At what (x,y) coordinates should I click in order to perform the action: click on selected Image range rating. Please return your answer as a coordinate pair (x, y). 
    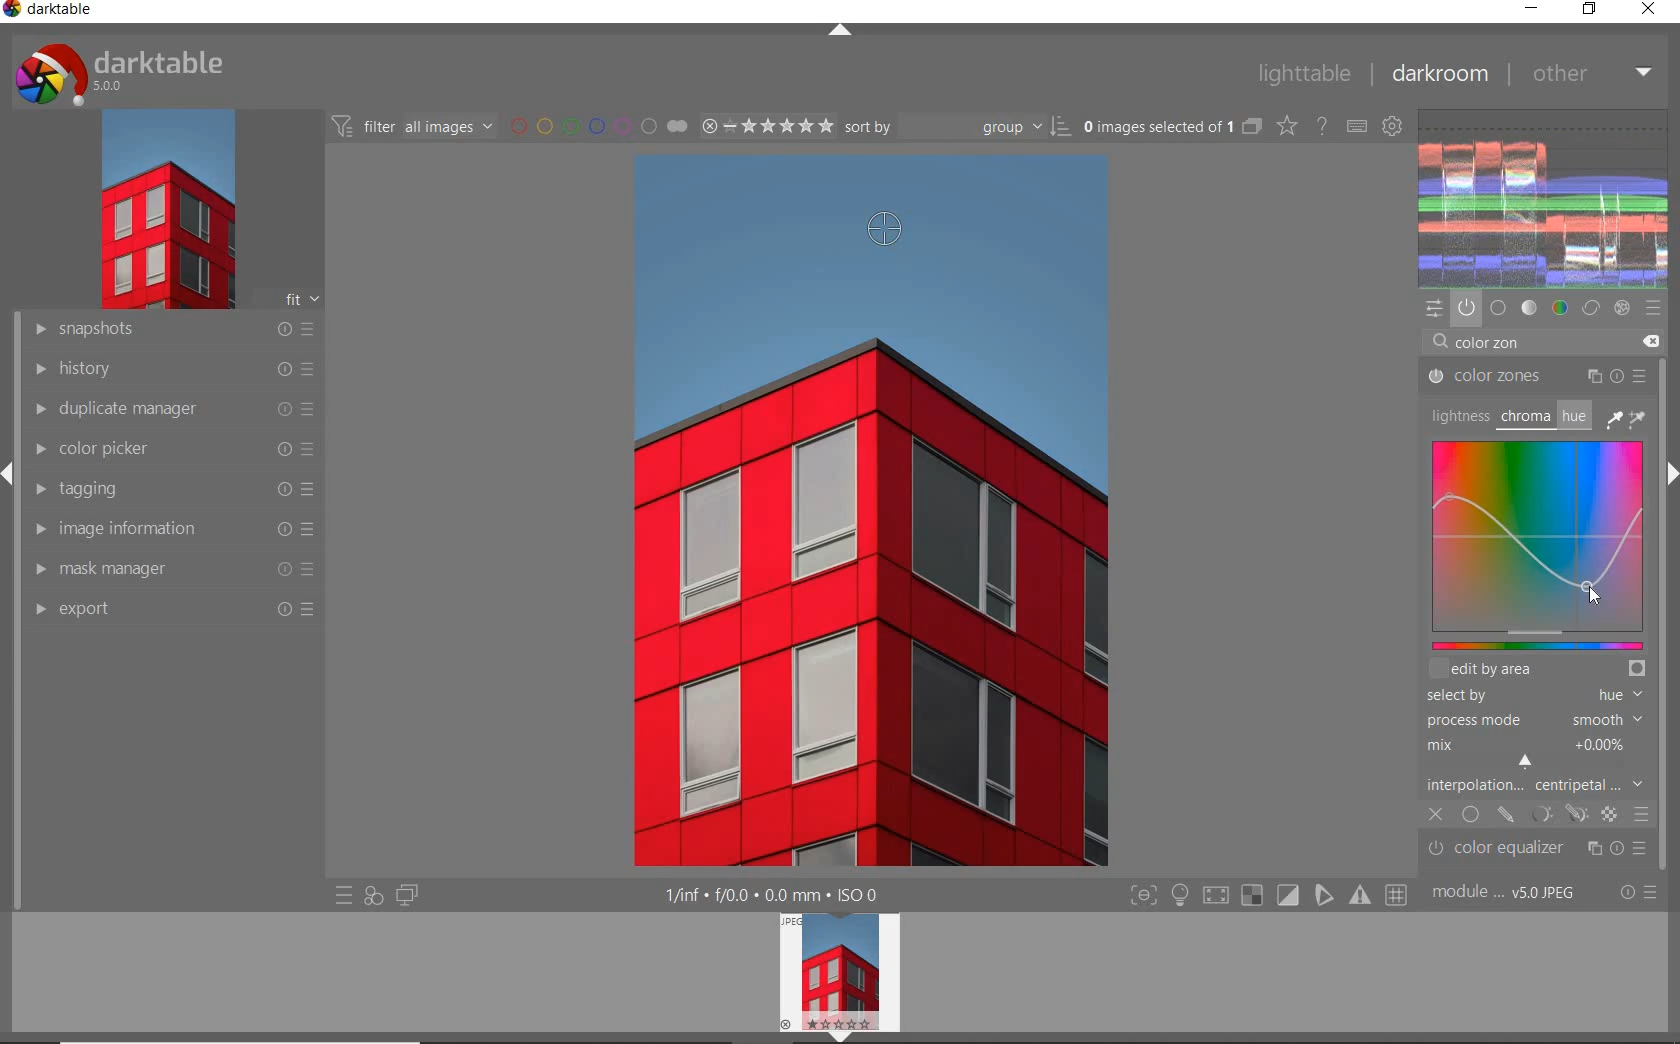
    Looking at the image, I should click on (768, 125).